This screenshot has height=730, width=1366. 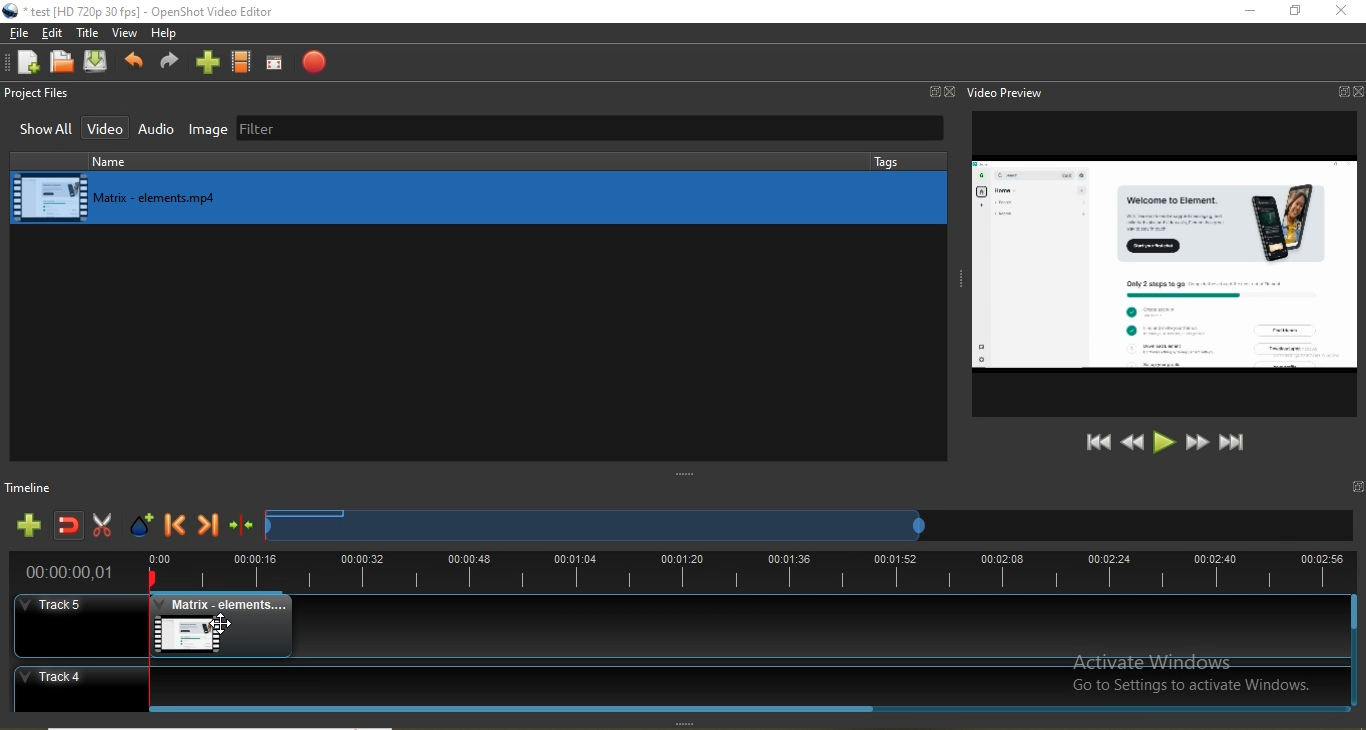 I want to click on Previous marker, so click(x=181, y=530).